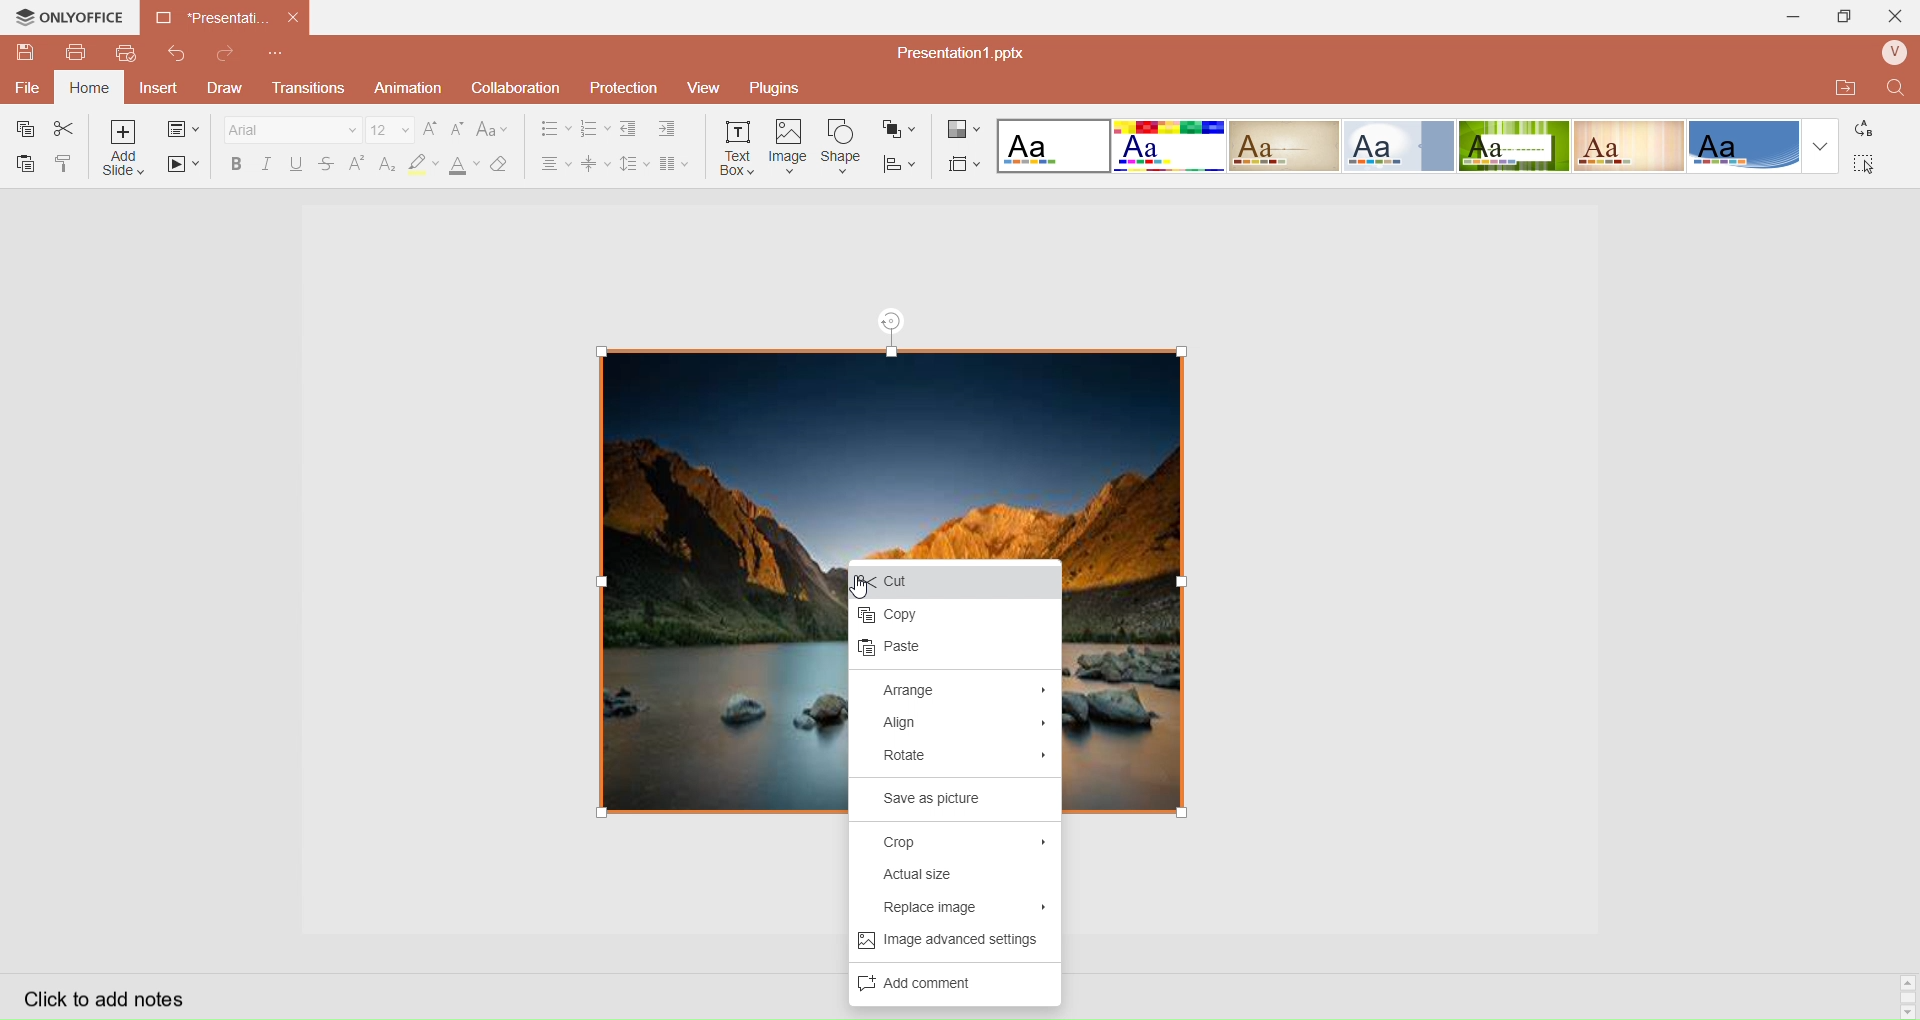 The width and height of the screenshot is (1920, 1020). Describe the element at coordinates (901, 129) in the screenshot. I see `Arrange Shape` at that location.